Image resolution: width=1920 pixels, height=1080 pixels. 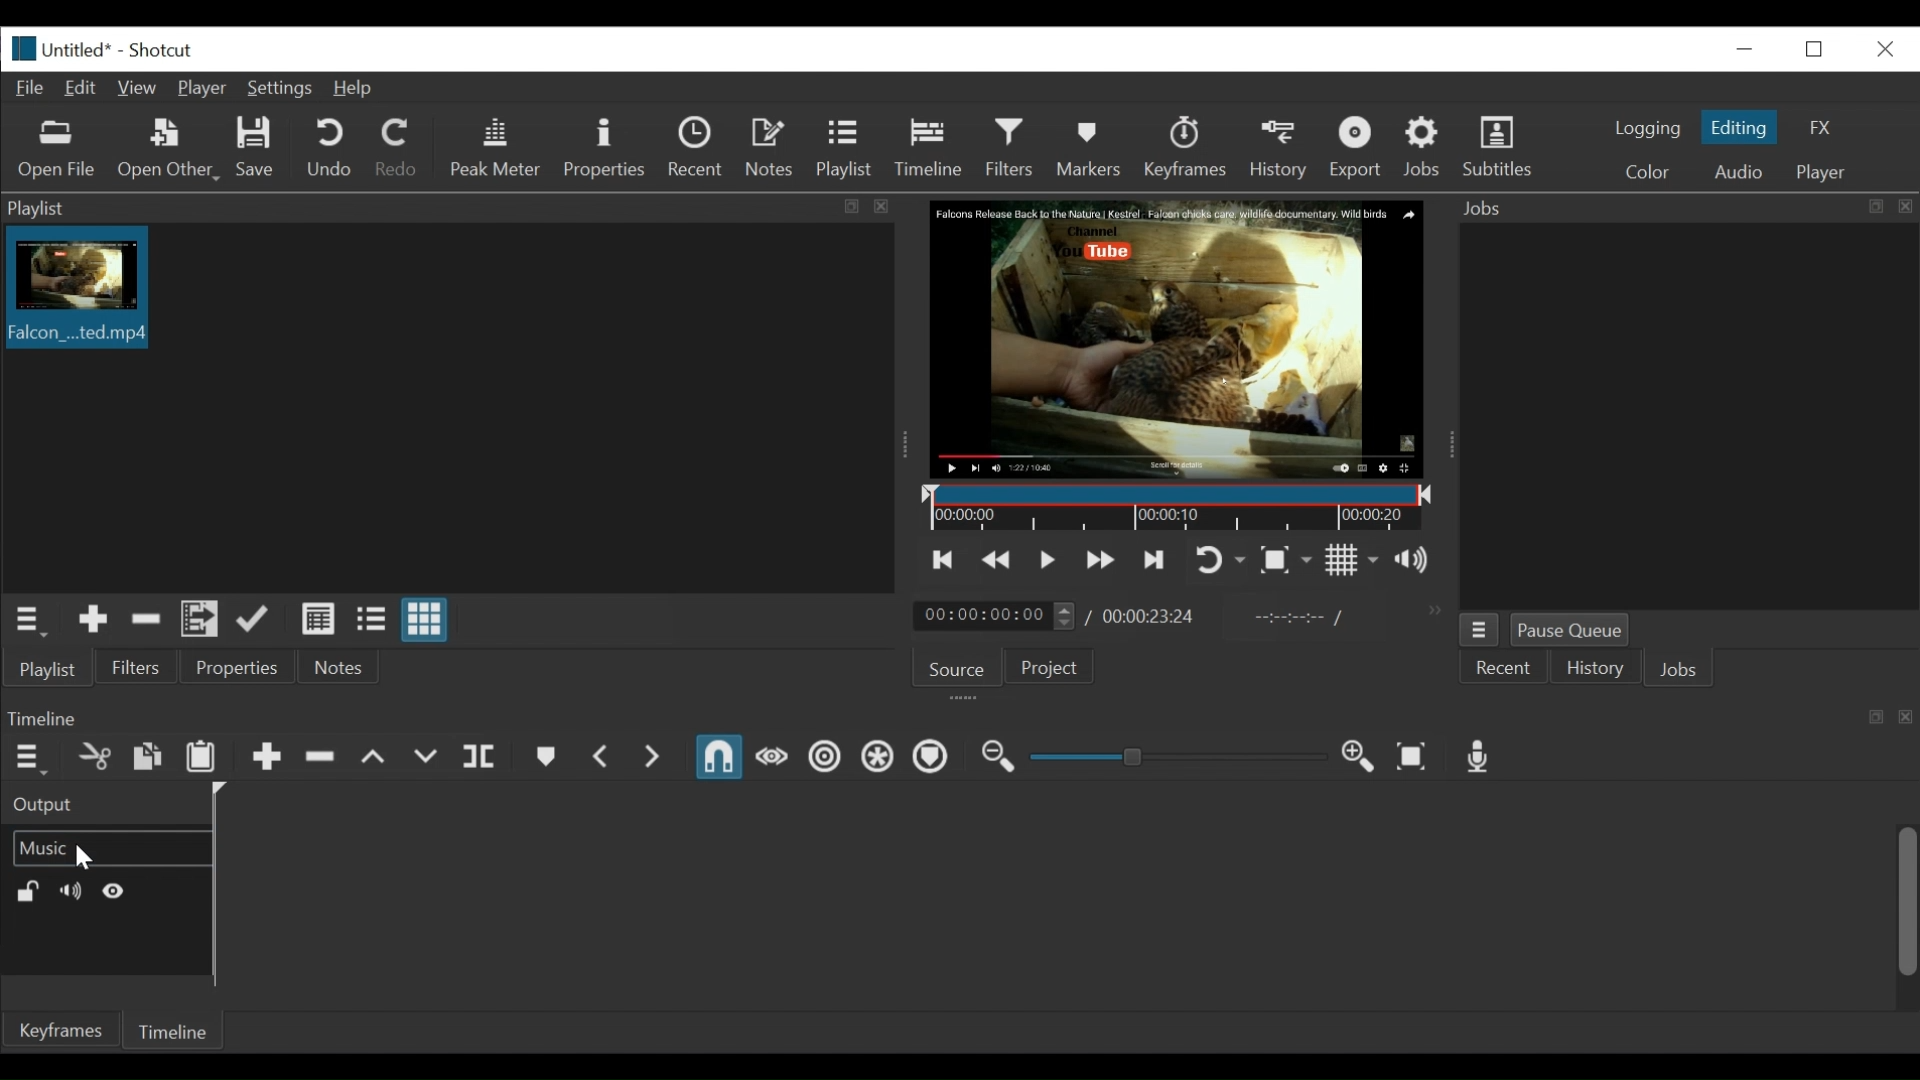 What do you see at coordinates (266, 759) in the screenshot?
I see `Append` at bounding box center [266, 759].